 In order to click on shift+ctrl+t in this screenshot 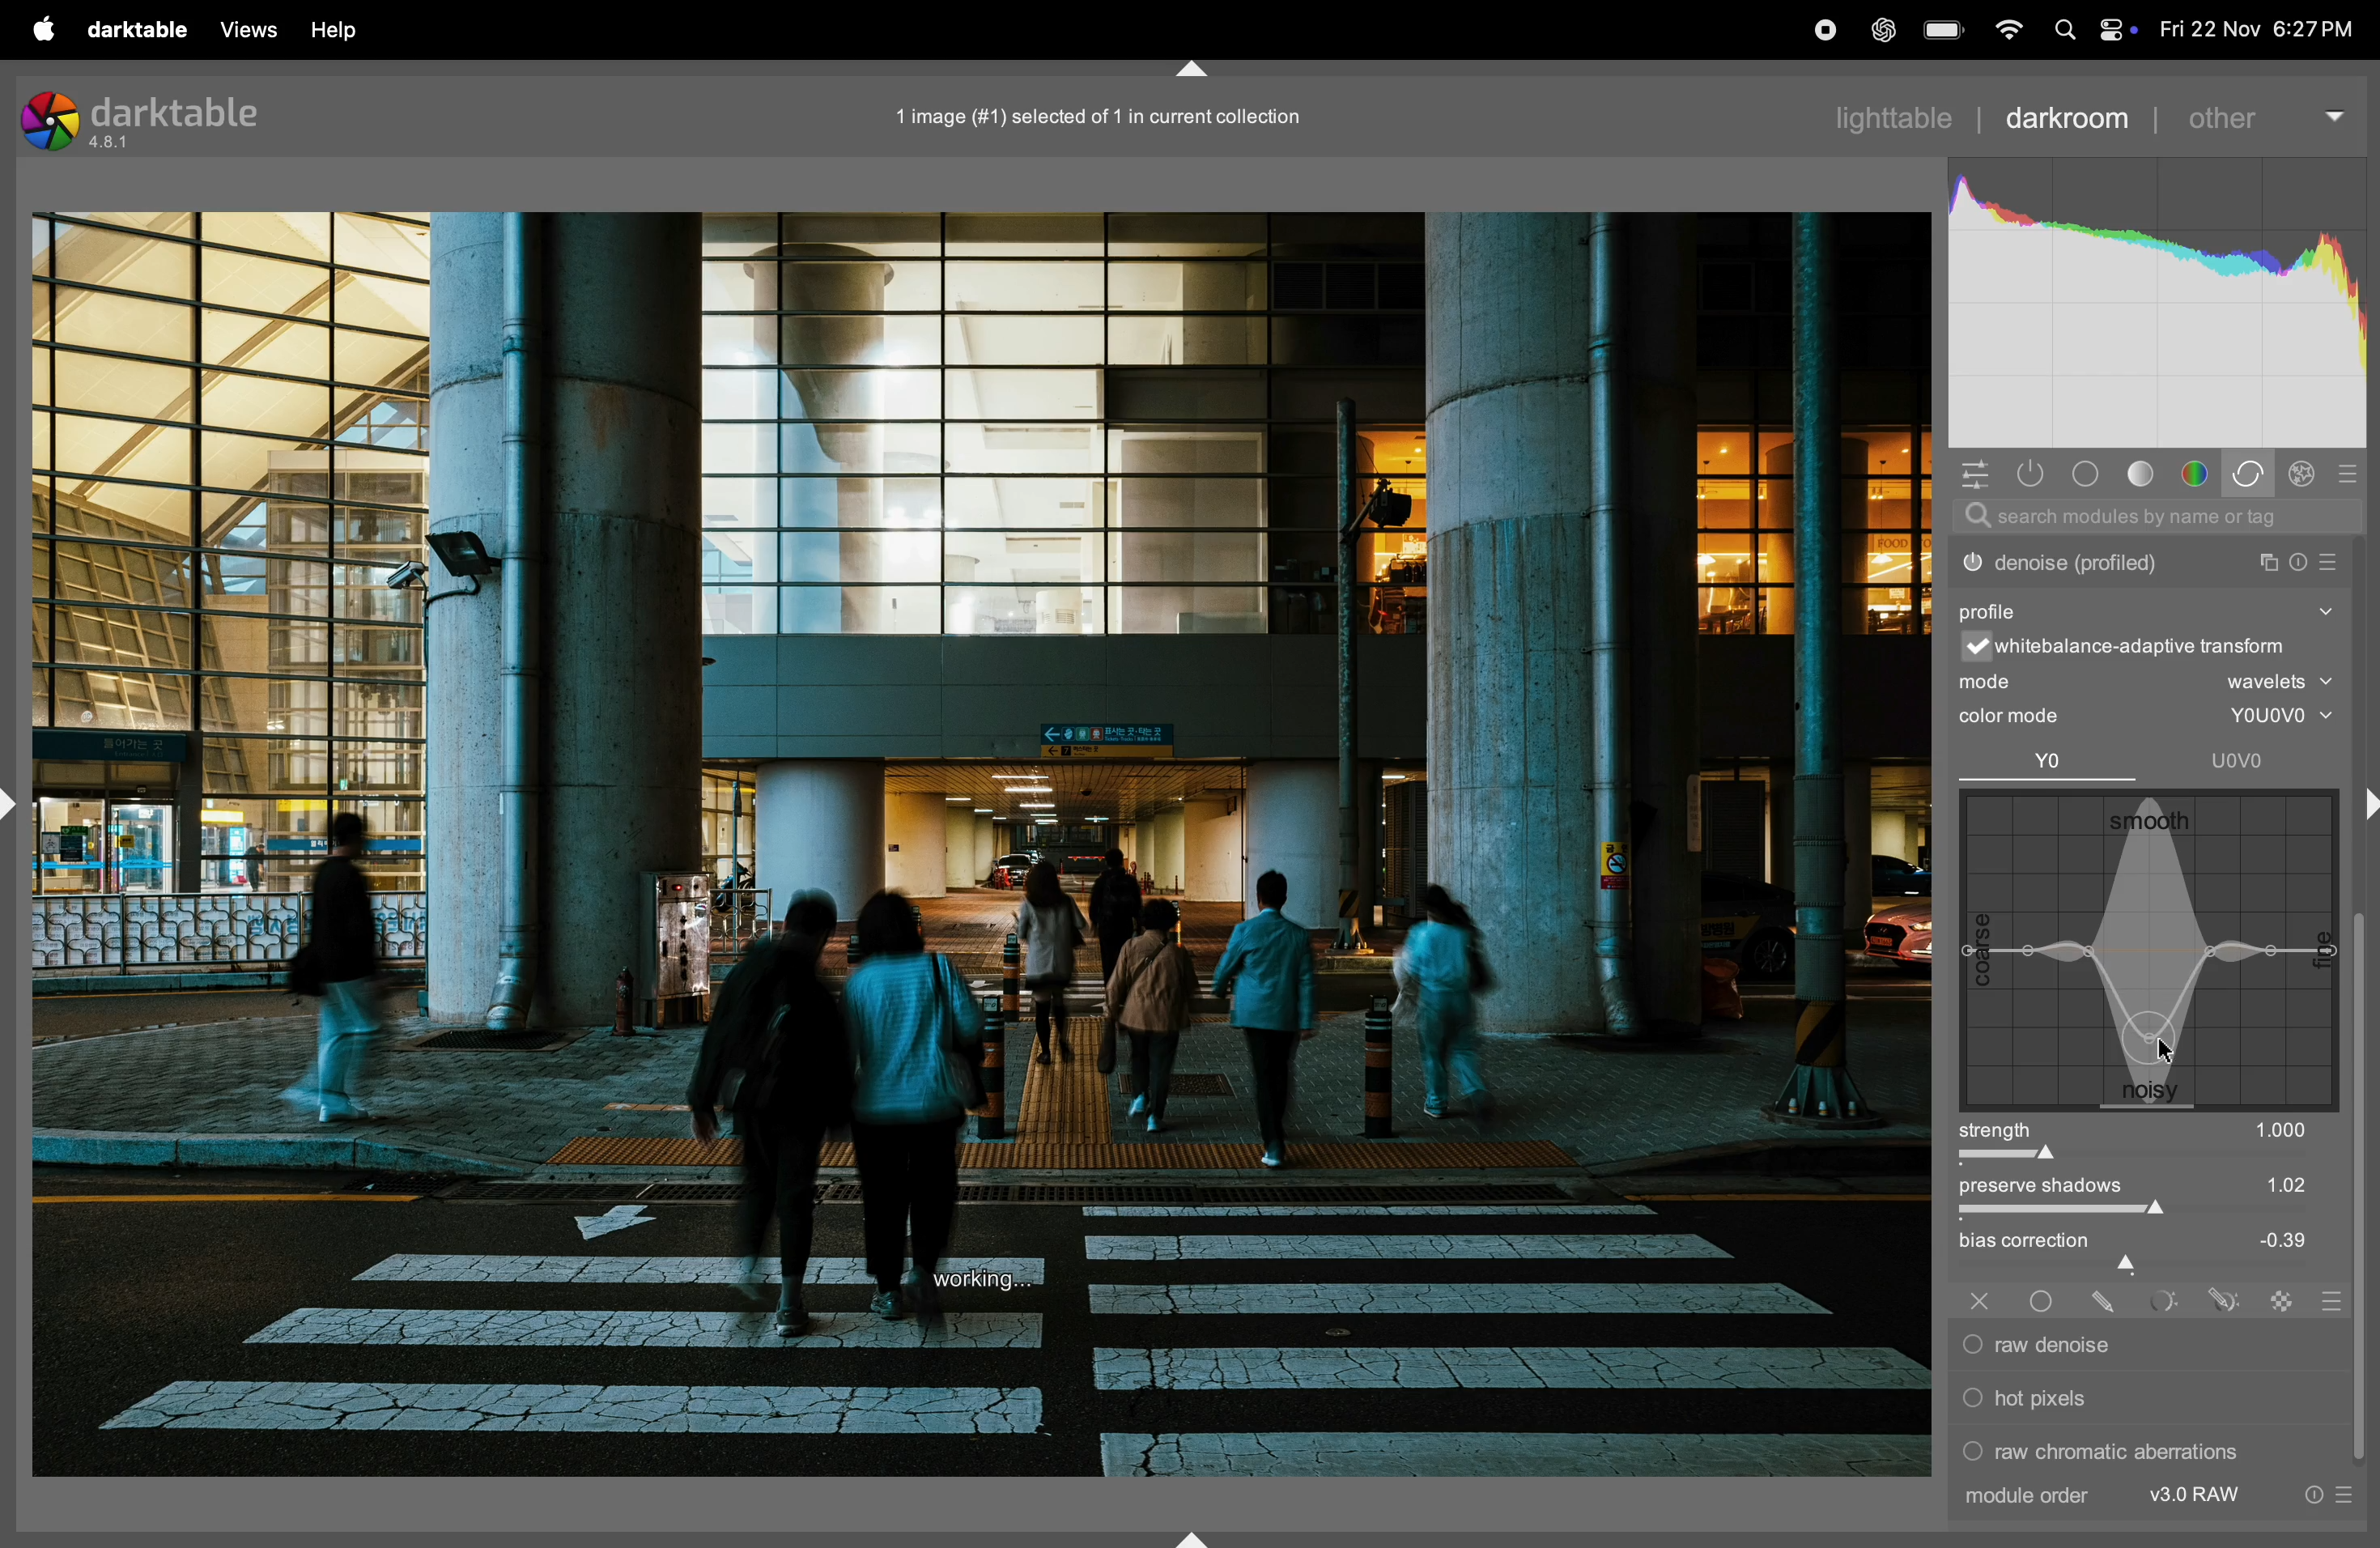, I will do `click(1191, 69)`.